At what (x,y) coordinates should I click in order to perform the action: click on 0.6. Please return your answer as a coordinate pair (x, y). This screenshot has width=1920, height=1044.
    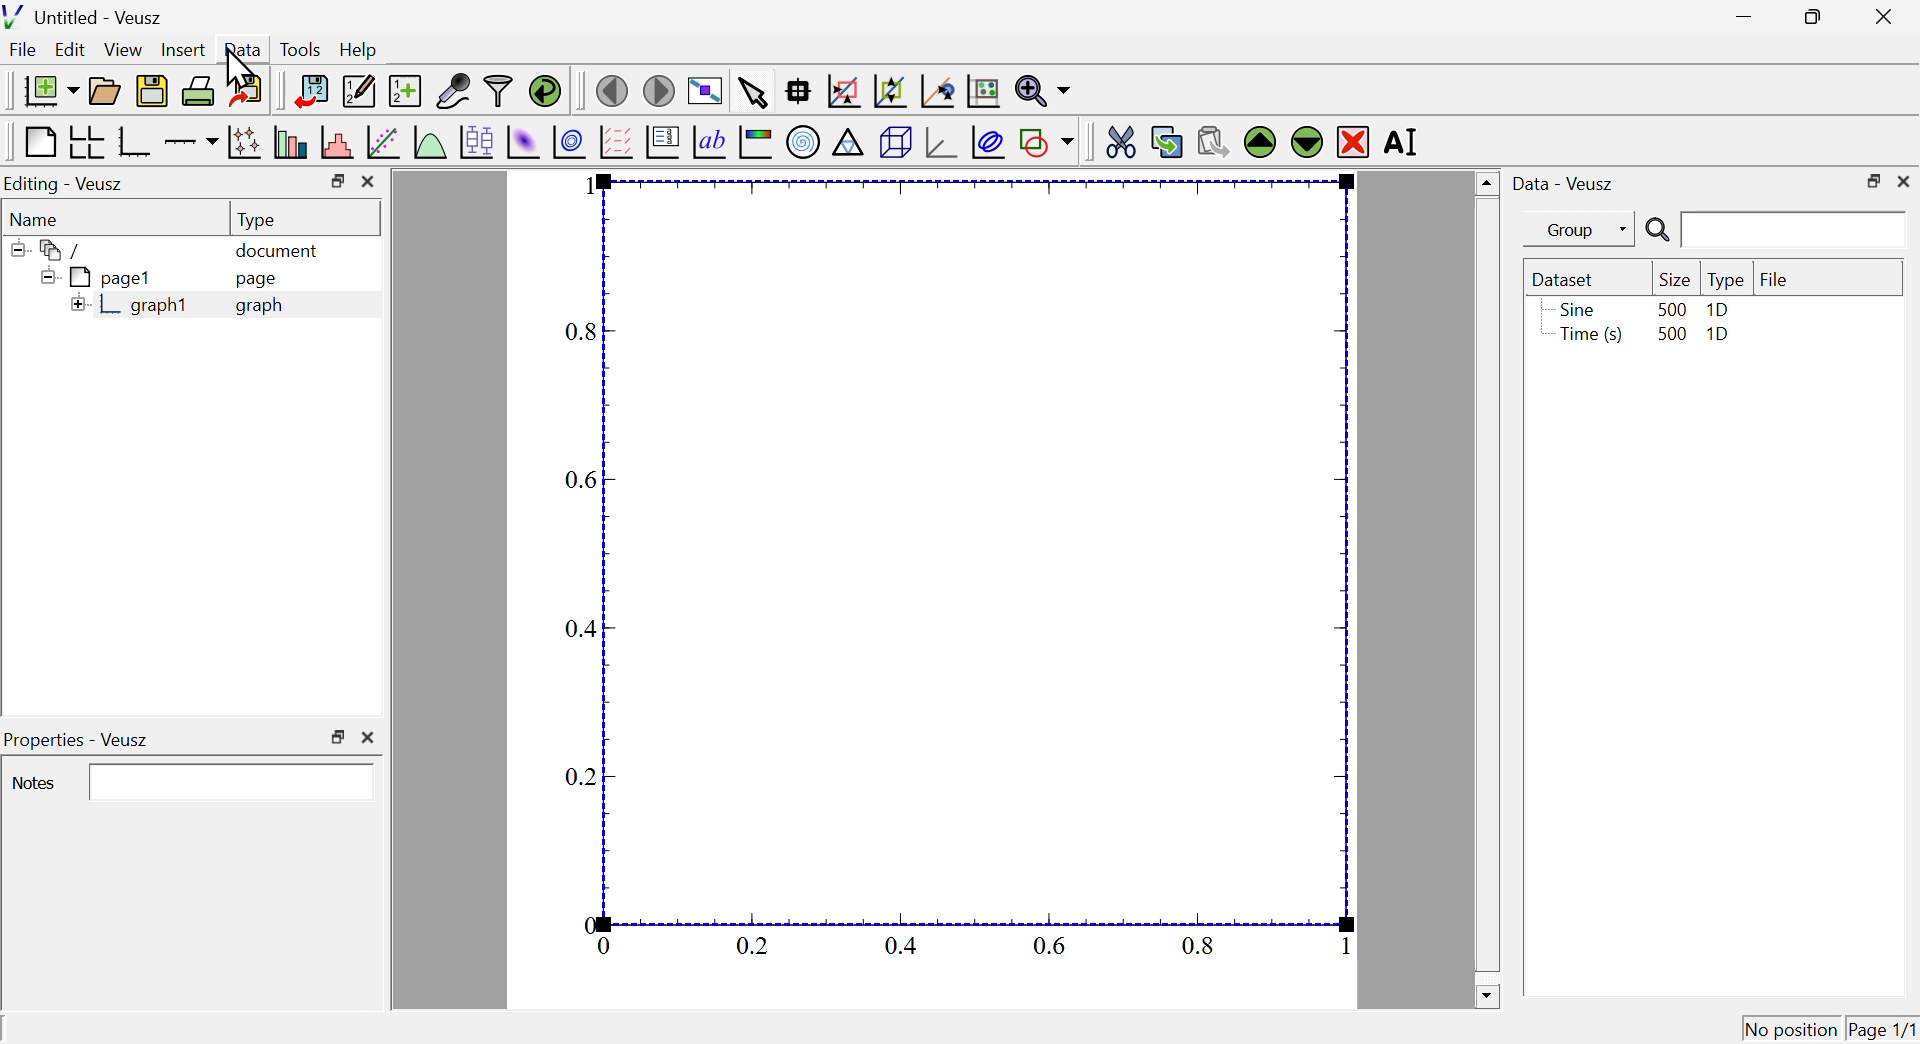
    Looking at the image, I should click on (1052, 944).